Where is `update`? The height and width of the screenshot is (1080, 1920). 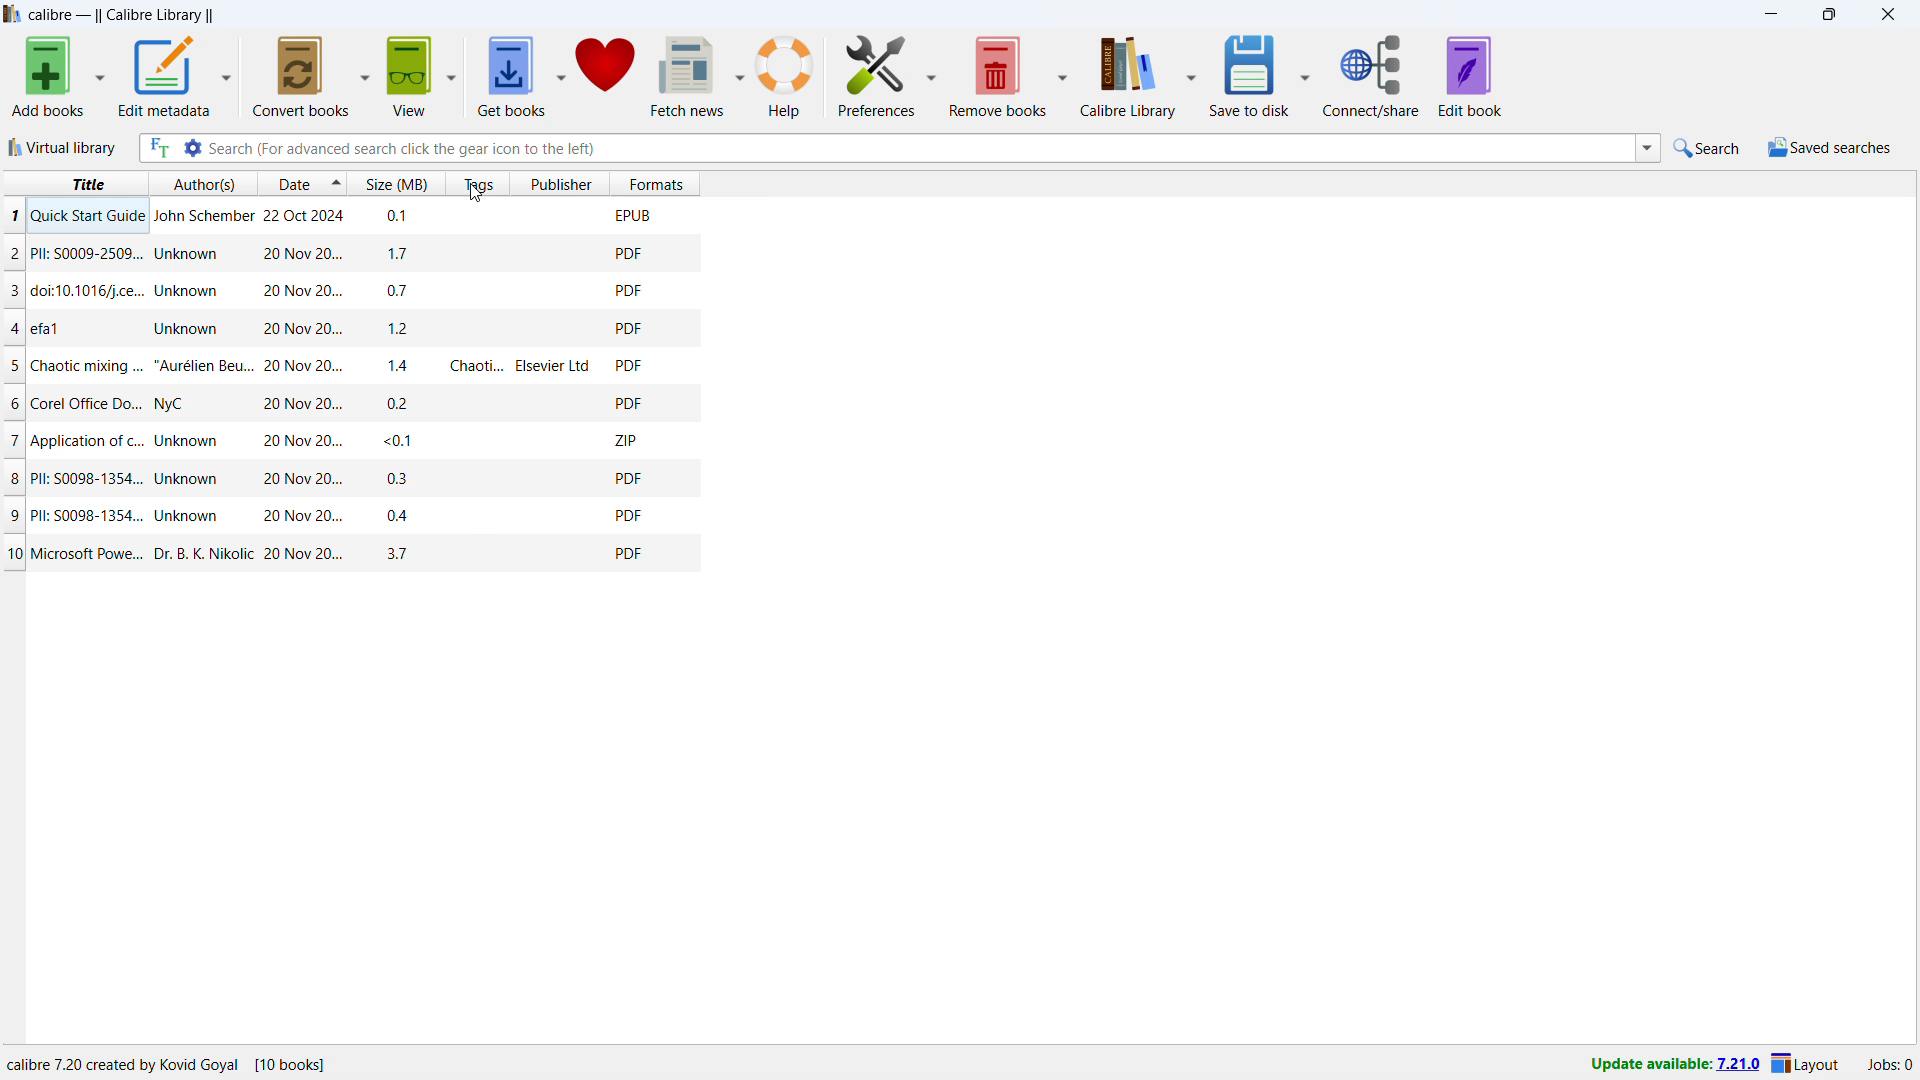
update is located at coordinates (1673, 1066).